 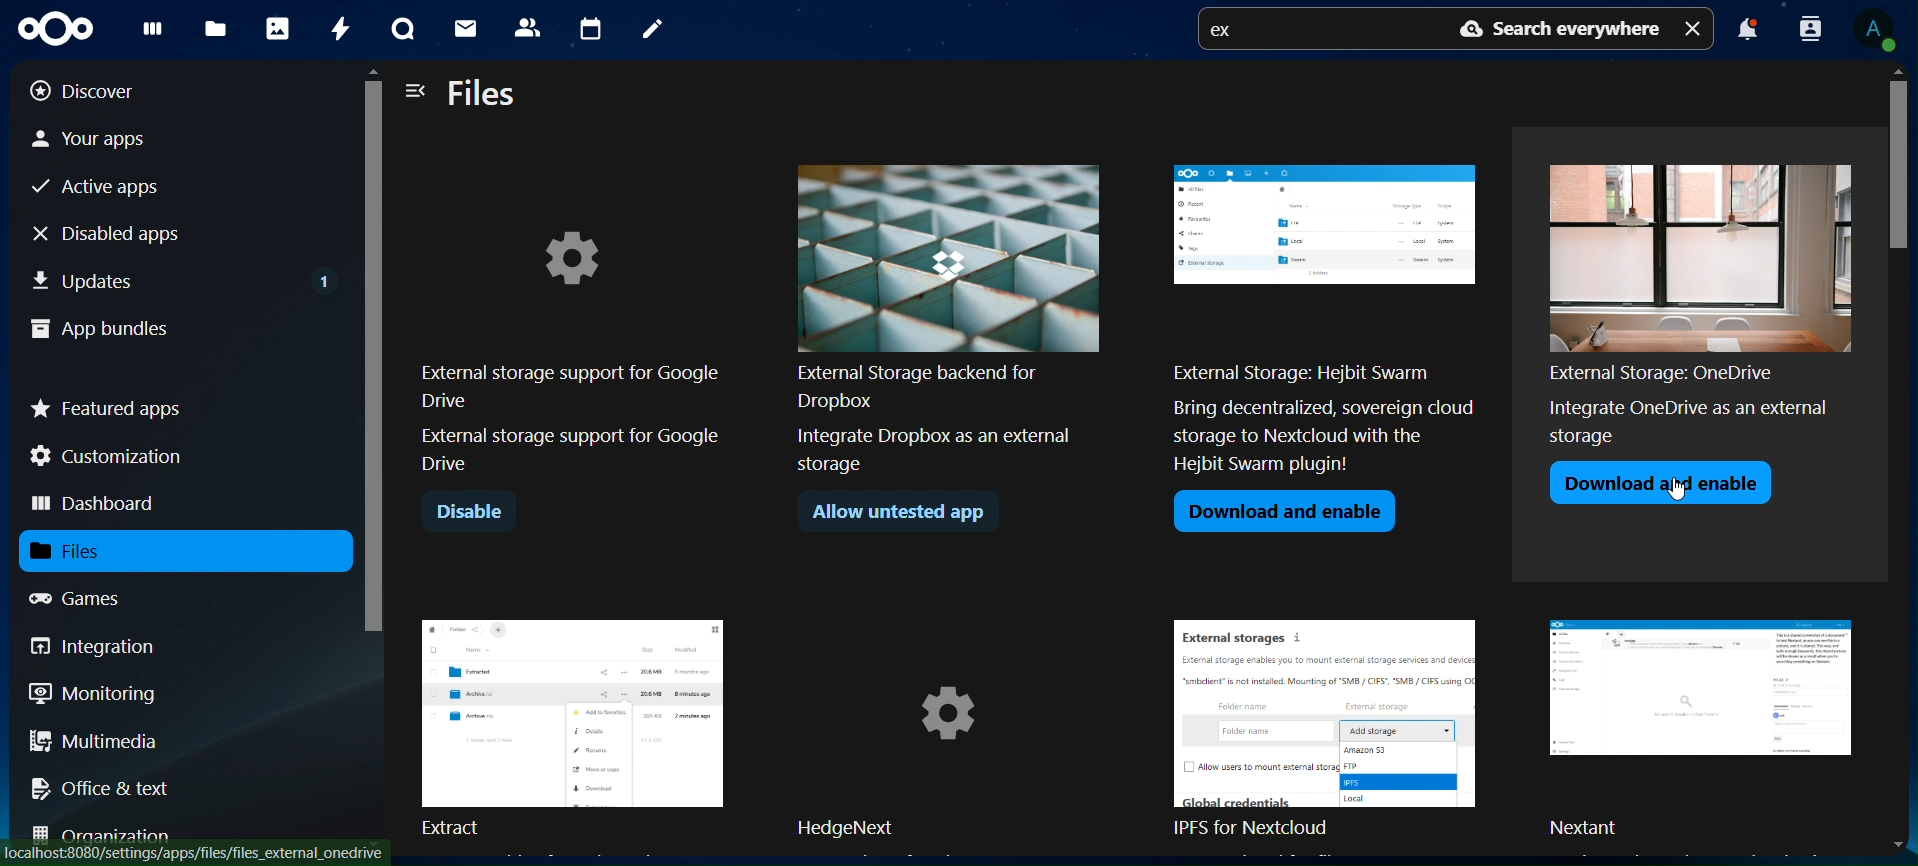 I want to click on activity, so click(x=337, y=29).